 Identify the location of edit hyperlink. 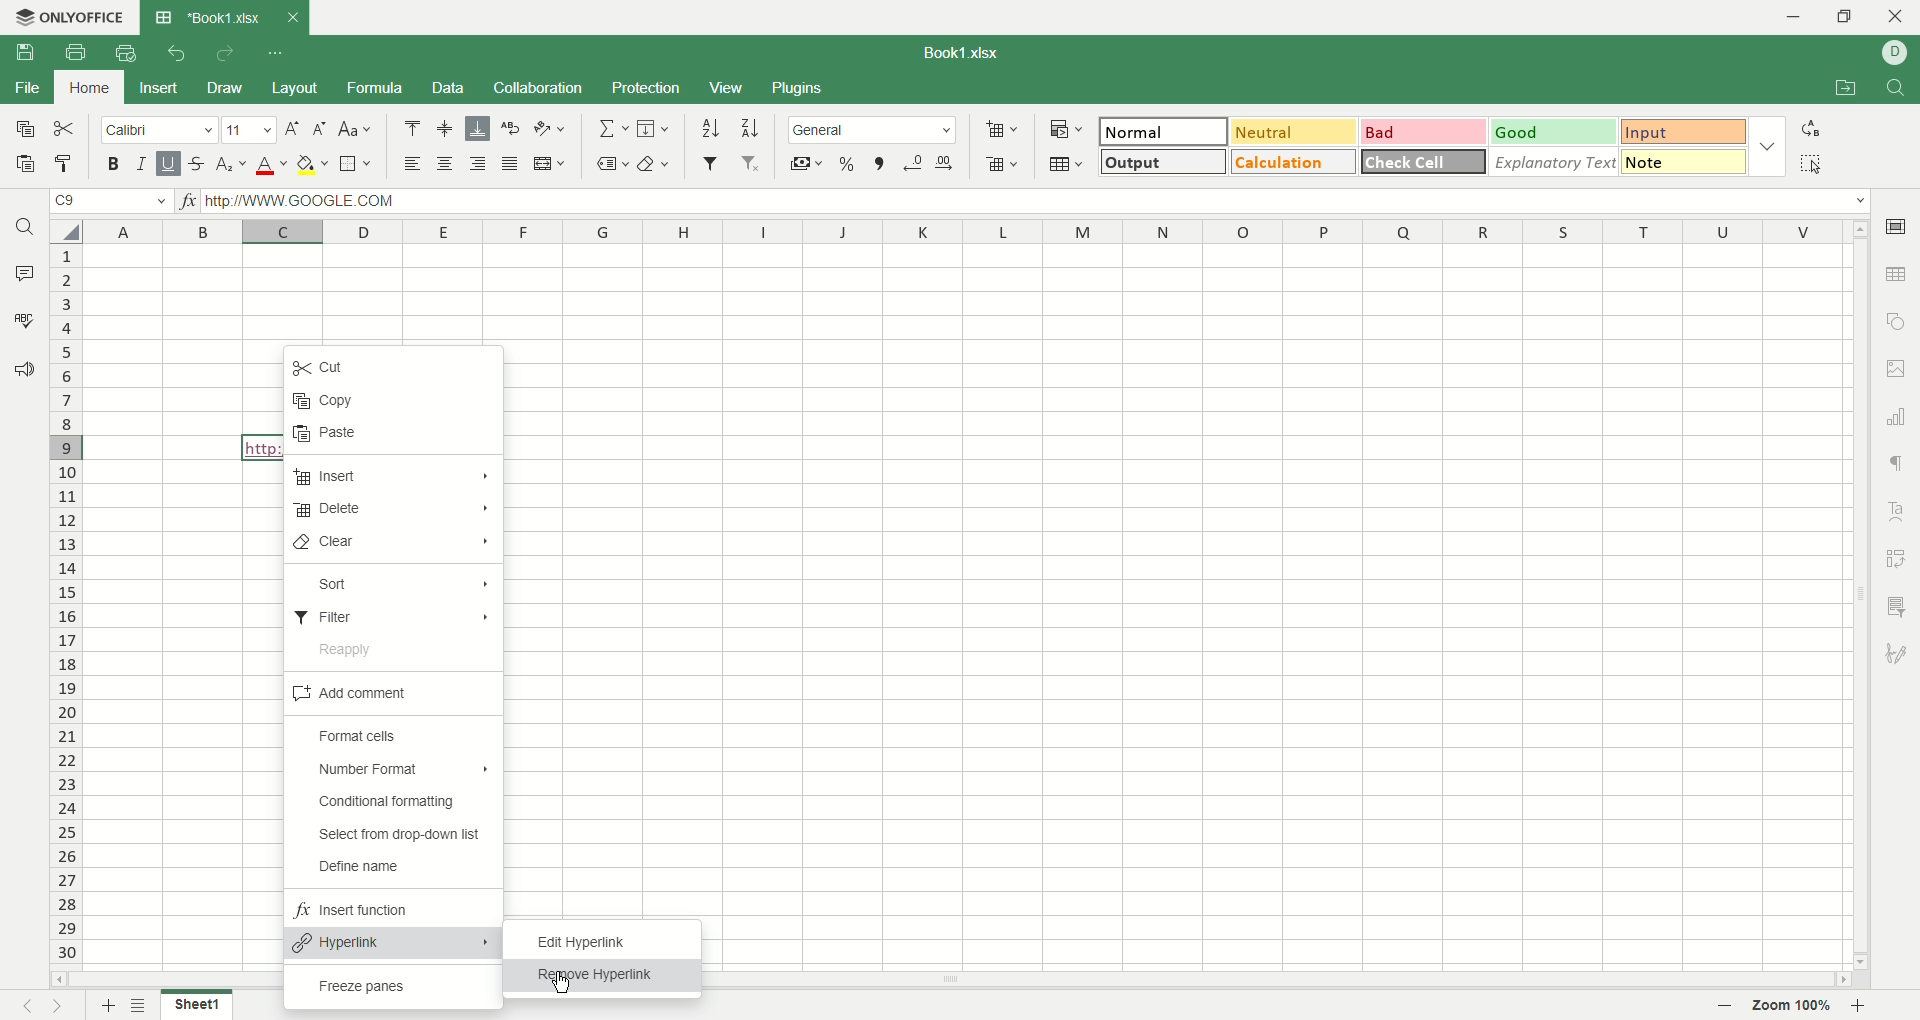
(589, 936).